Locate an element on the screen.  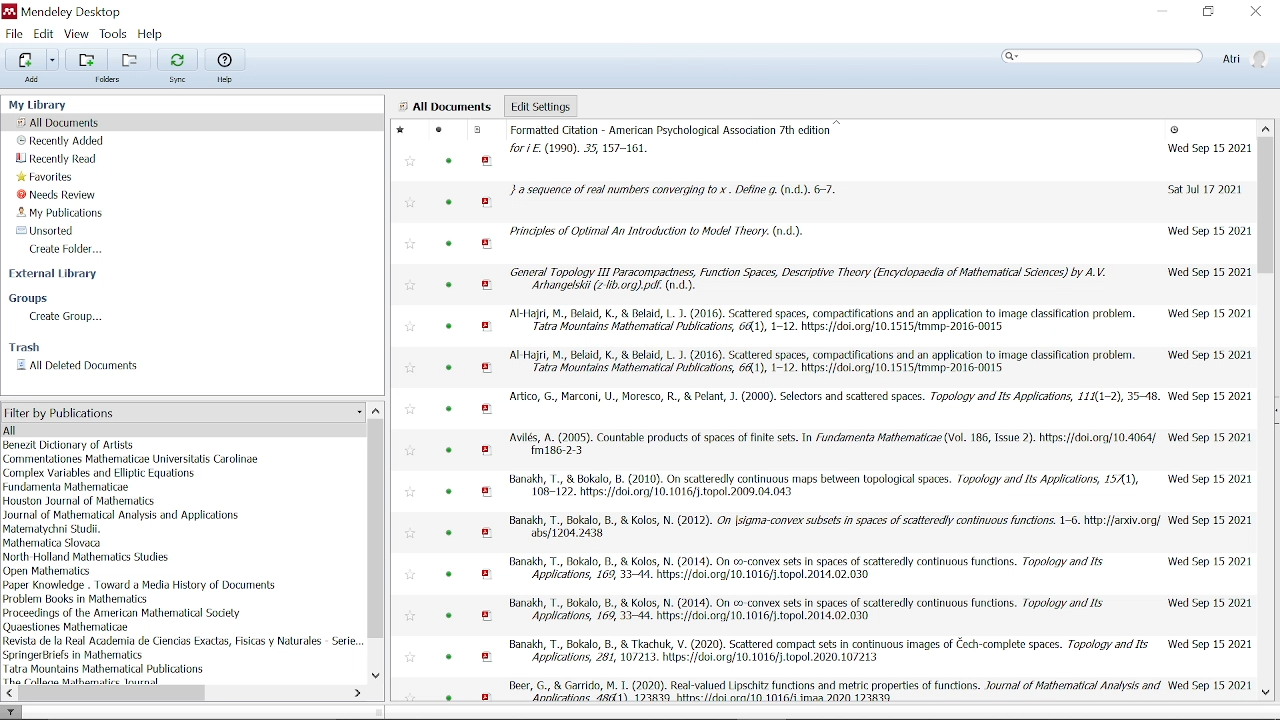
All deleted documents is located at coordinates (78, 366).